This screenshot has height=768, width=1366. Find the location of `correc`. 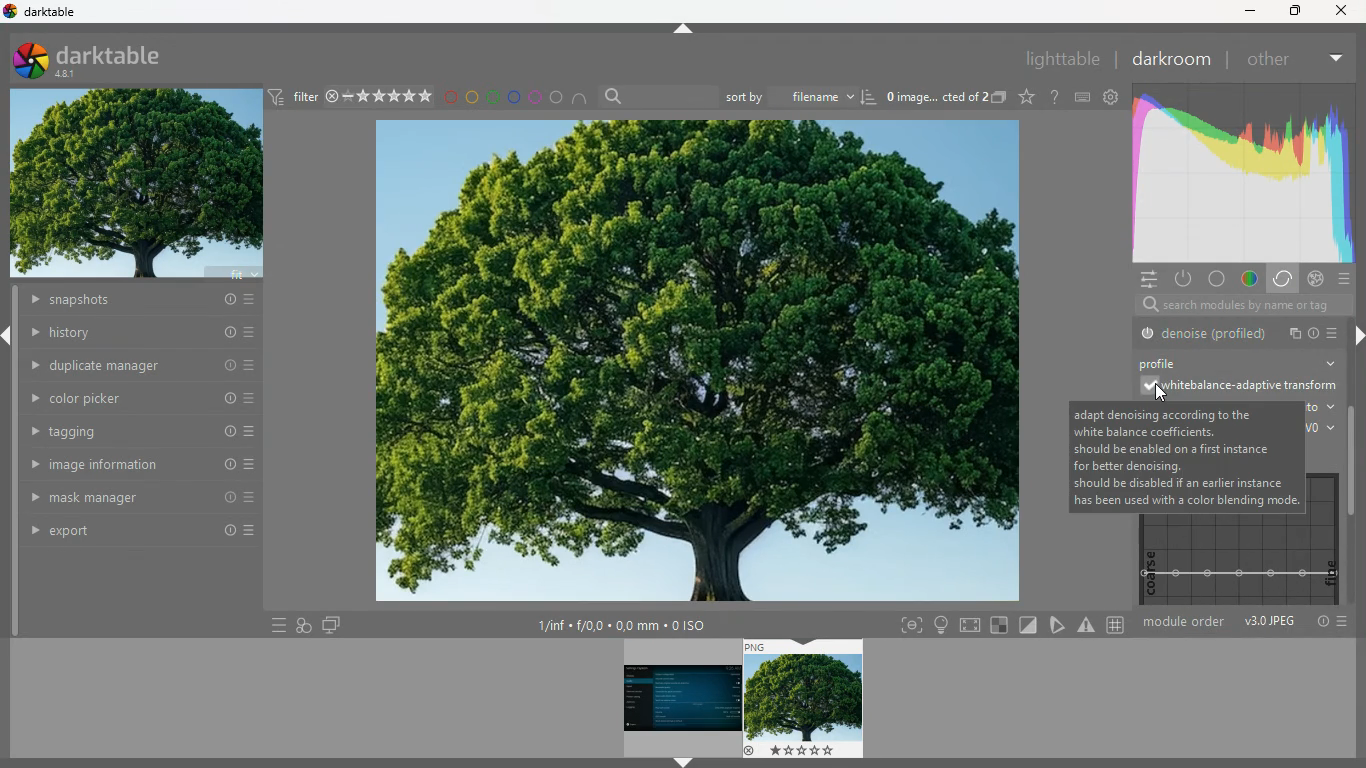

correc is located at coordinates (1285, 279).